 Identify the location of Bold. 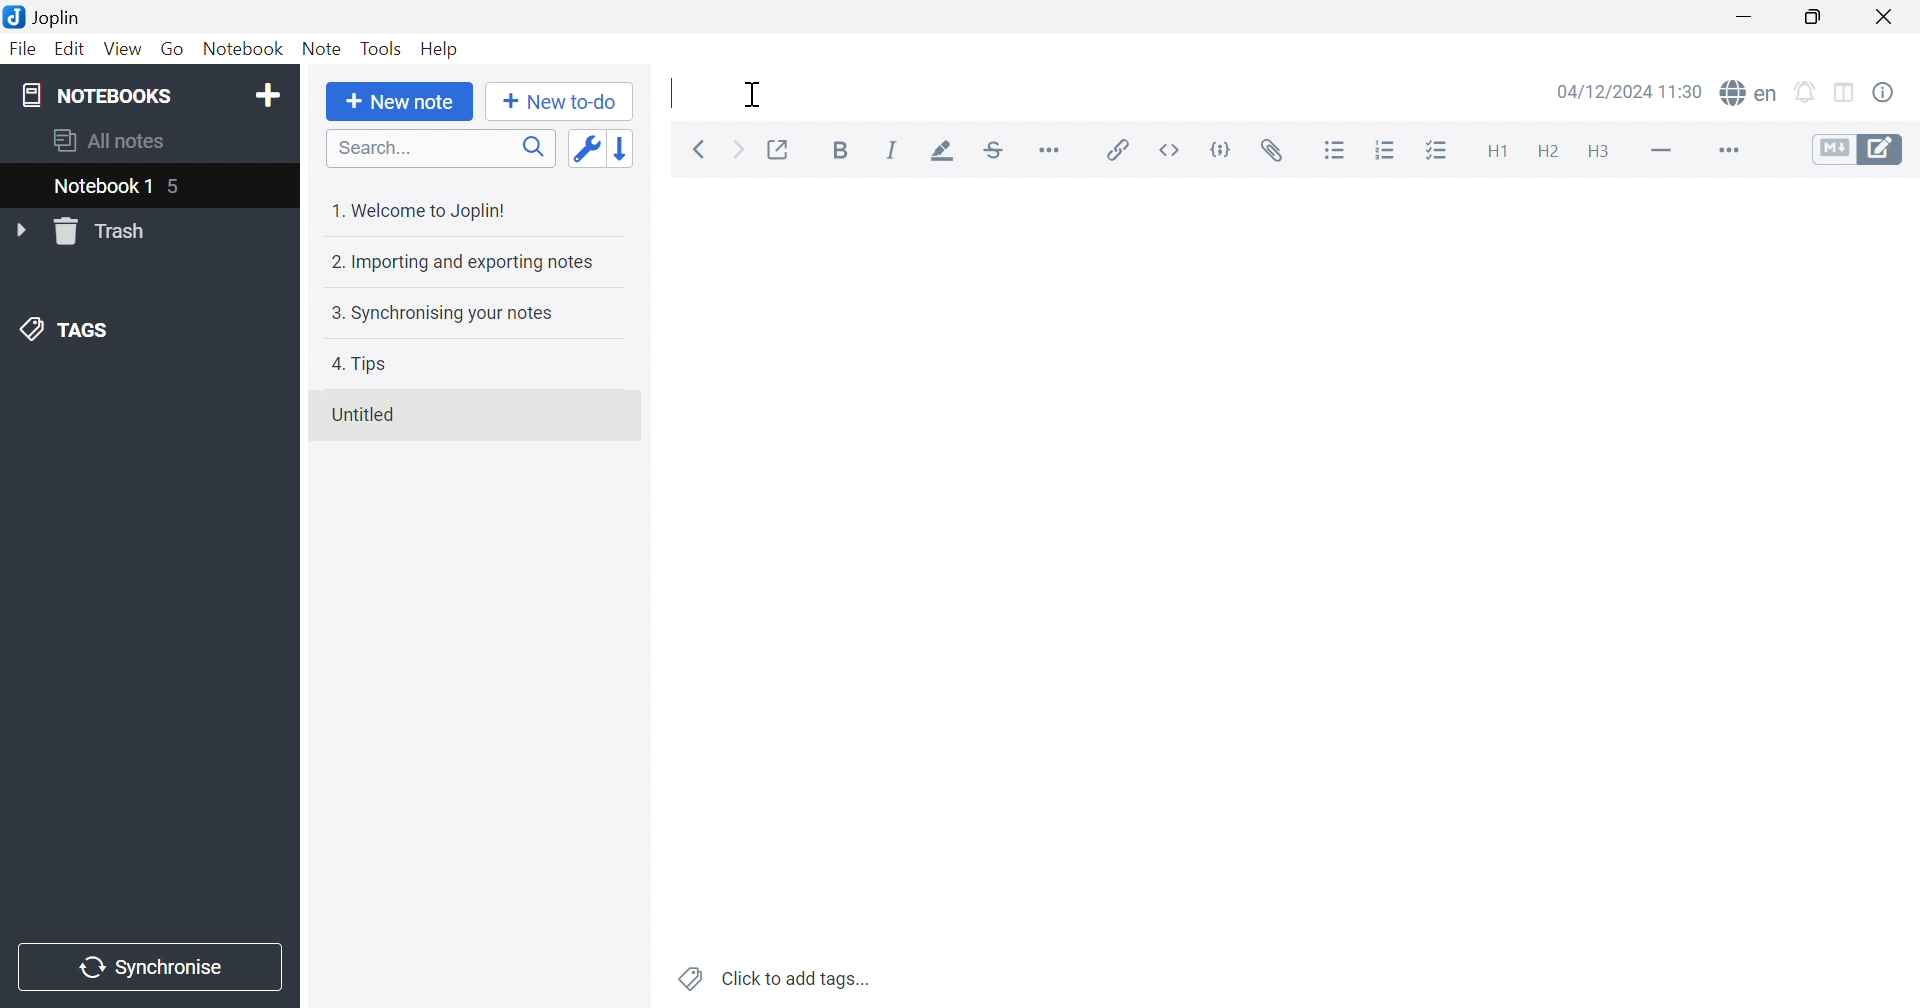
(841, 149).